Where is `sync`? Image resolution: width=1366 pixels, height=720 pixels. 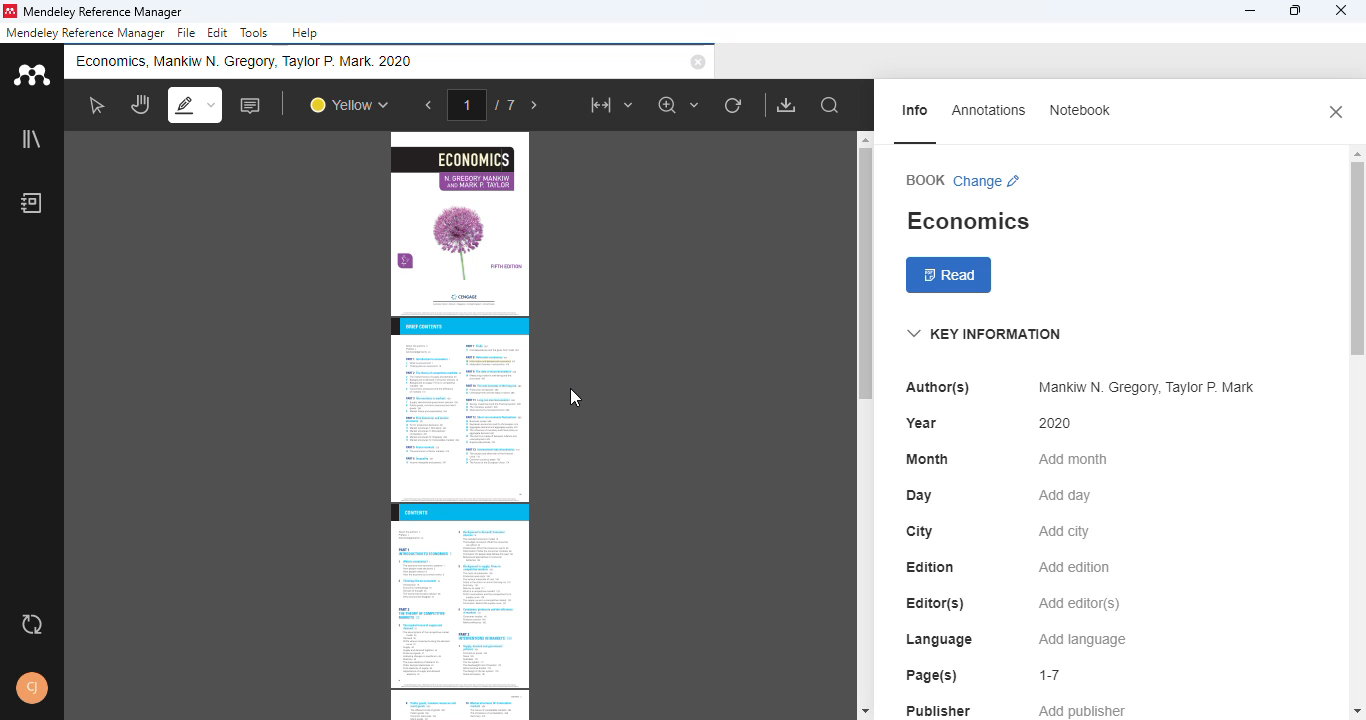 sync is located at coordinates (32, 626).